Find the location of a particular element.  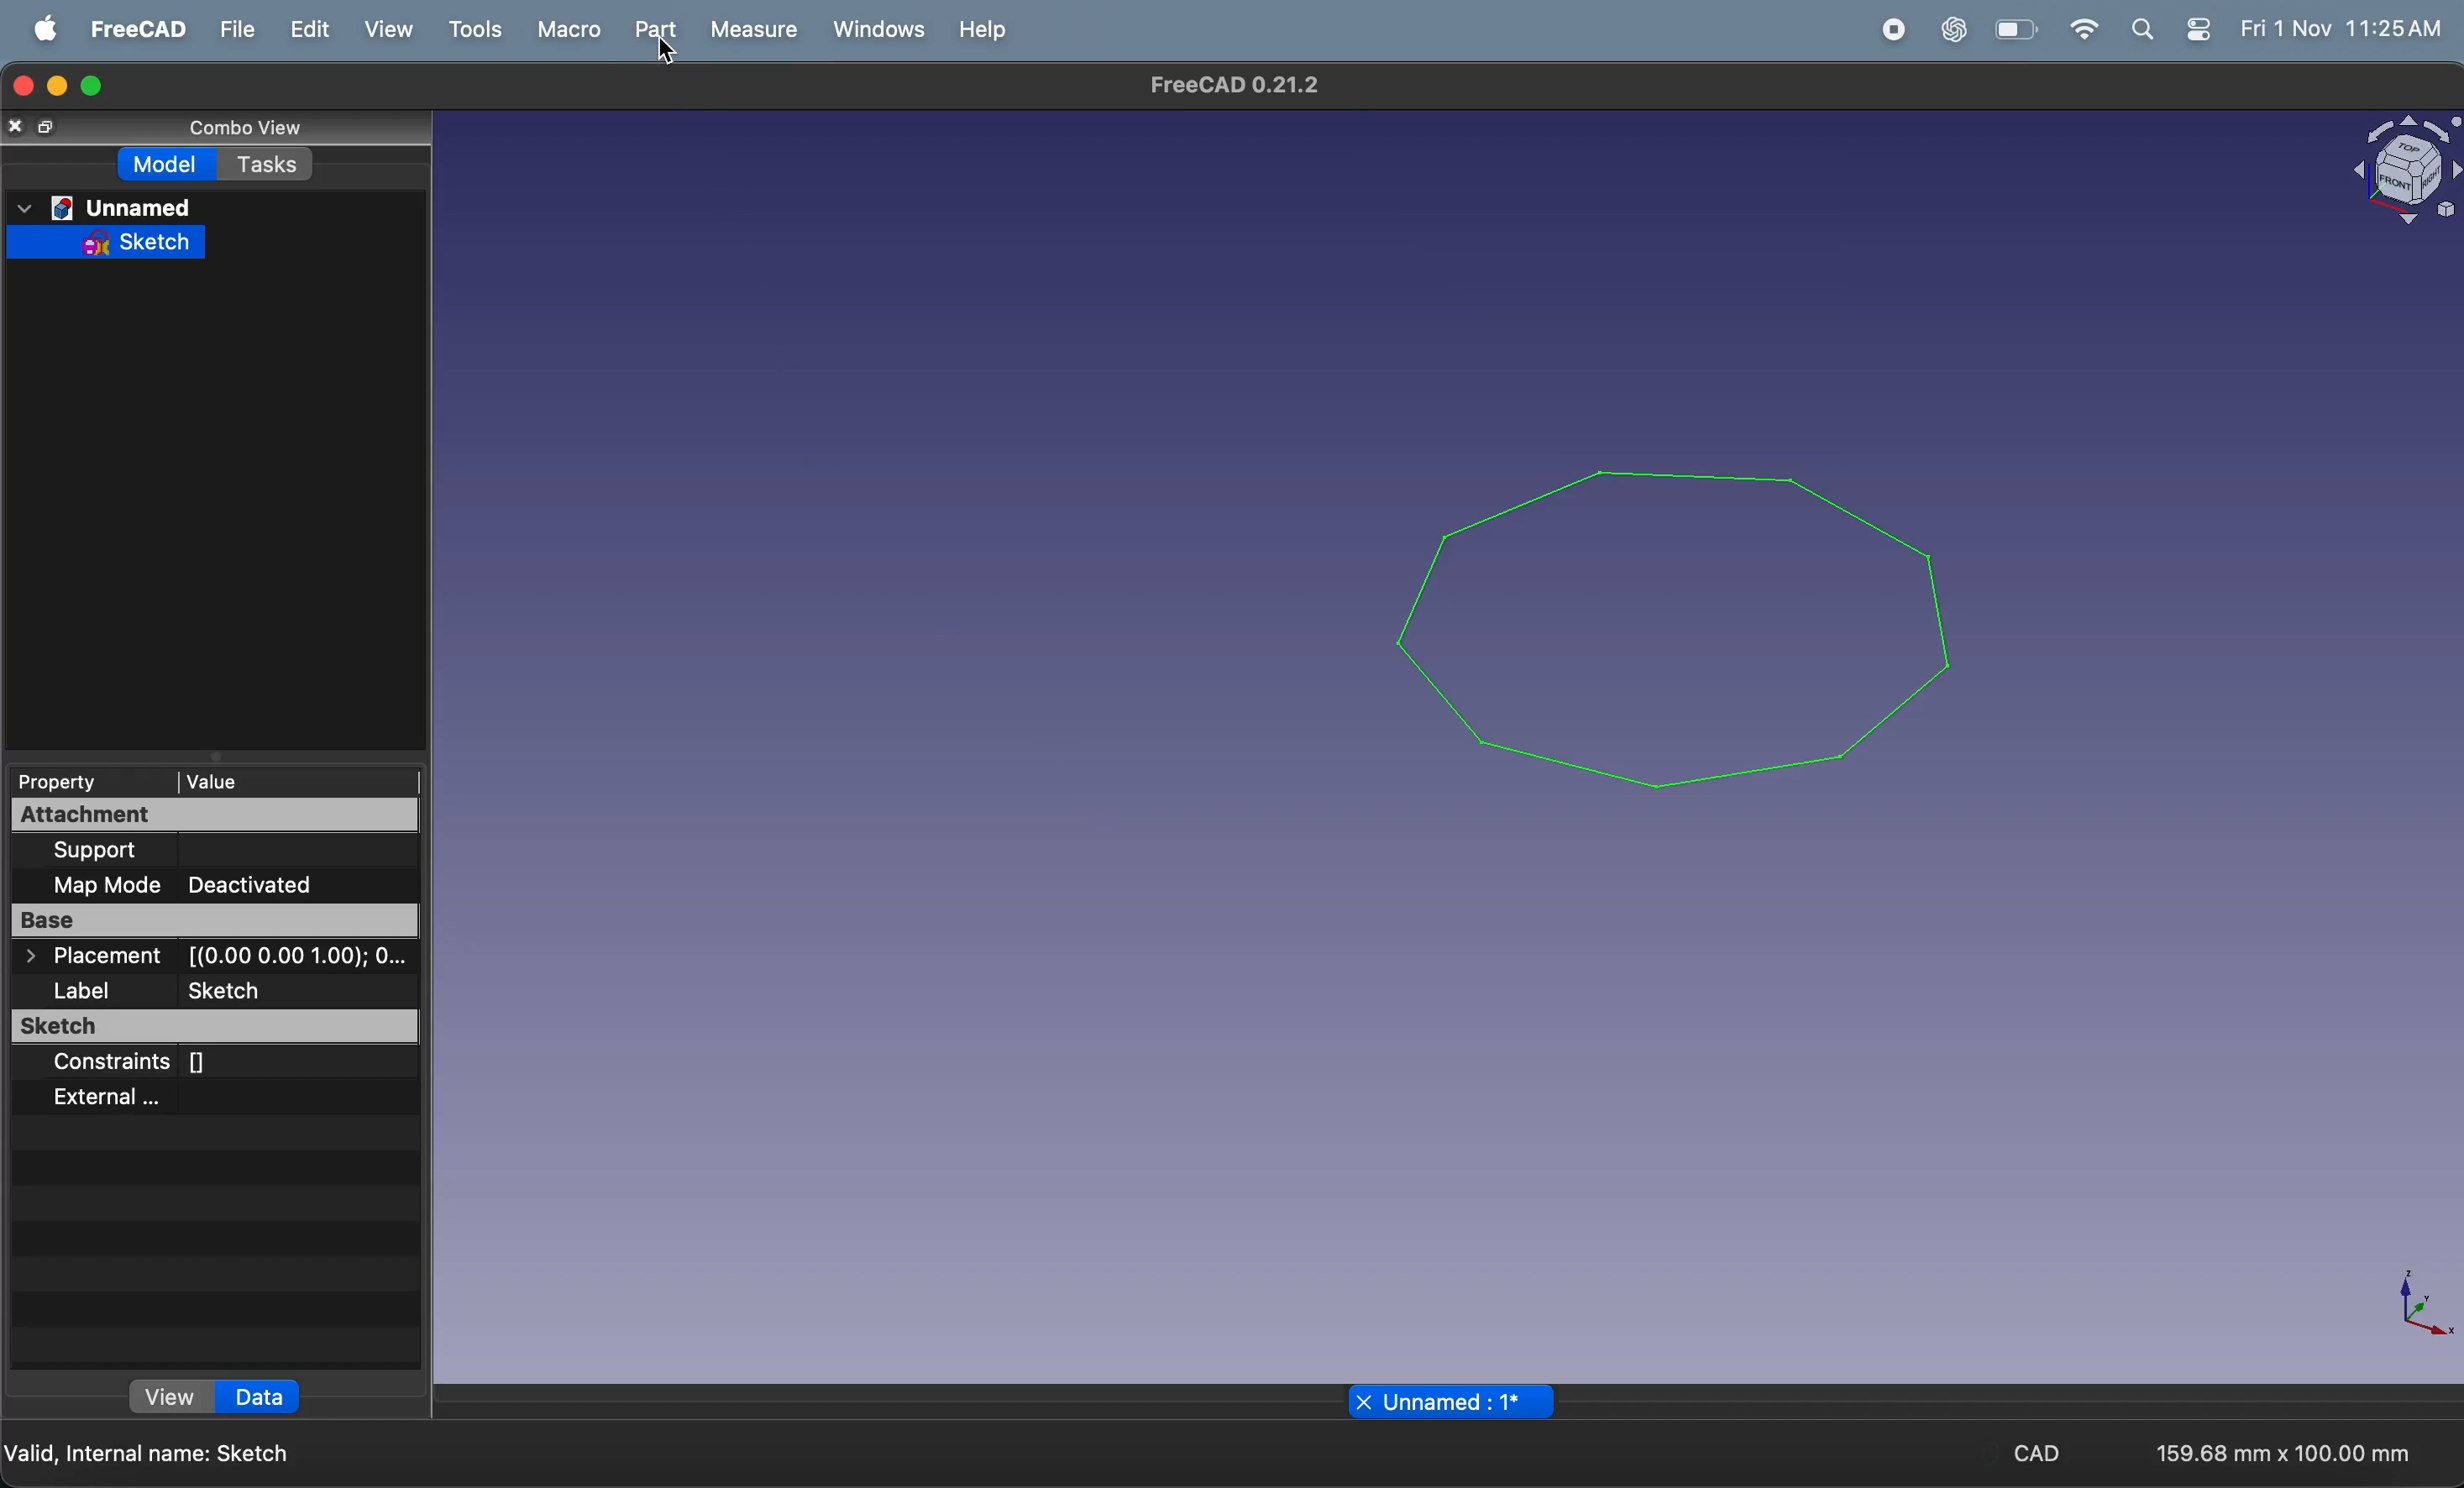

support is located at coordinates (188, 852).